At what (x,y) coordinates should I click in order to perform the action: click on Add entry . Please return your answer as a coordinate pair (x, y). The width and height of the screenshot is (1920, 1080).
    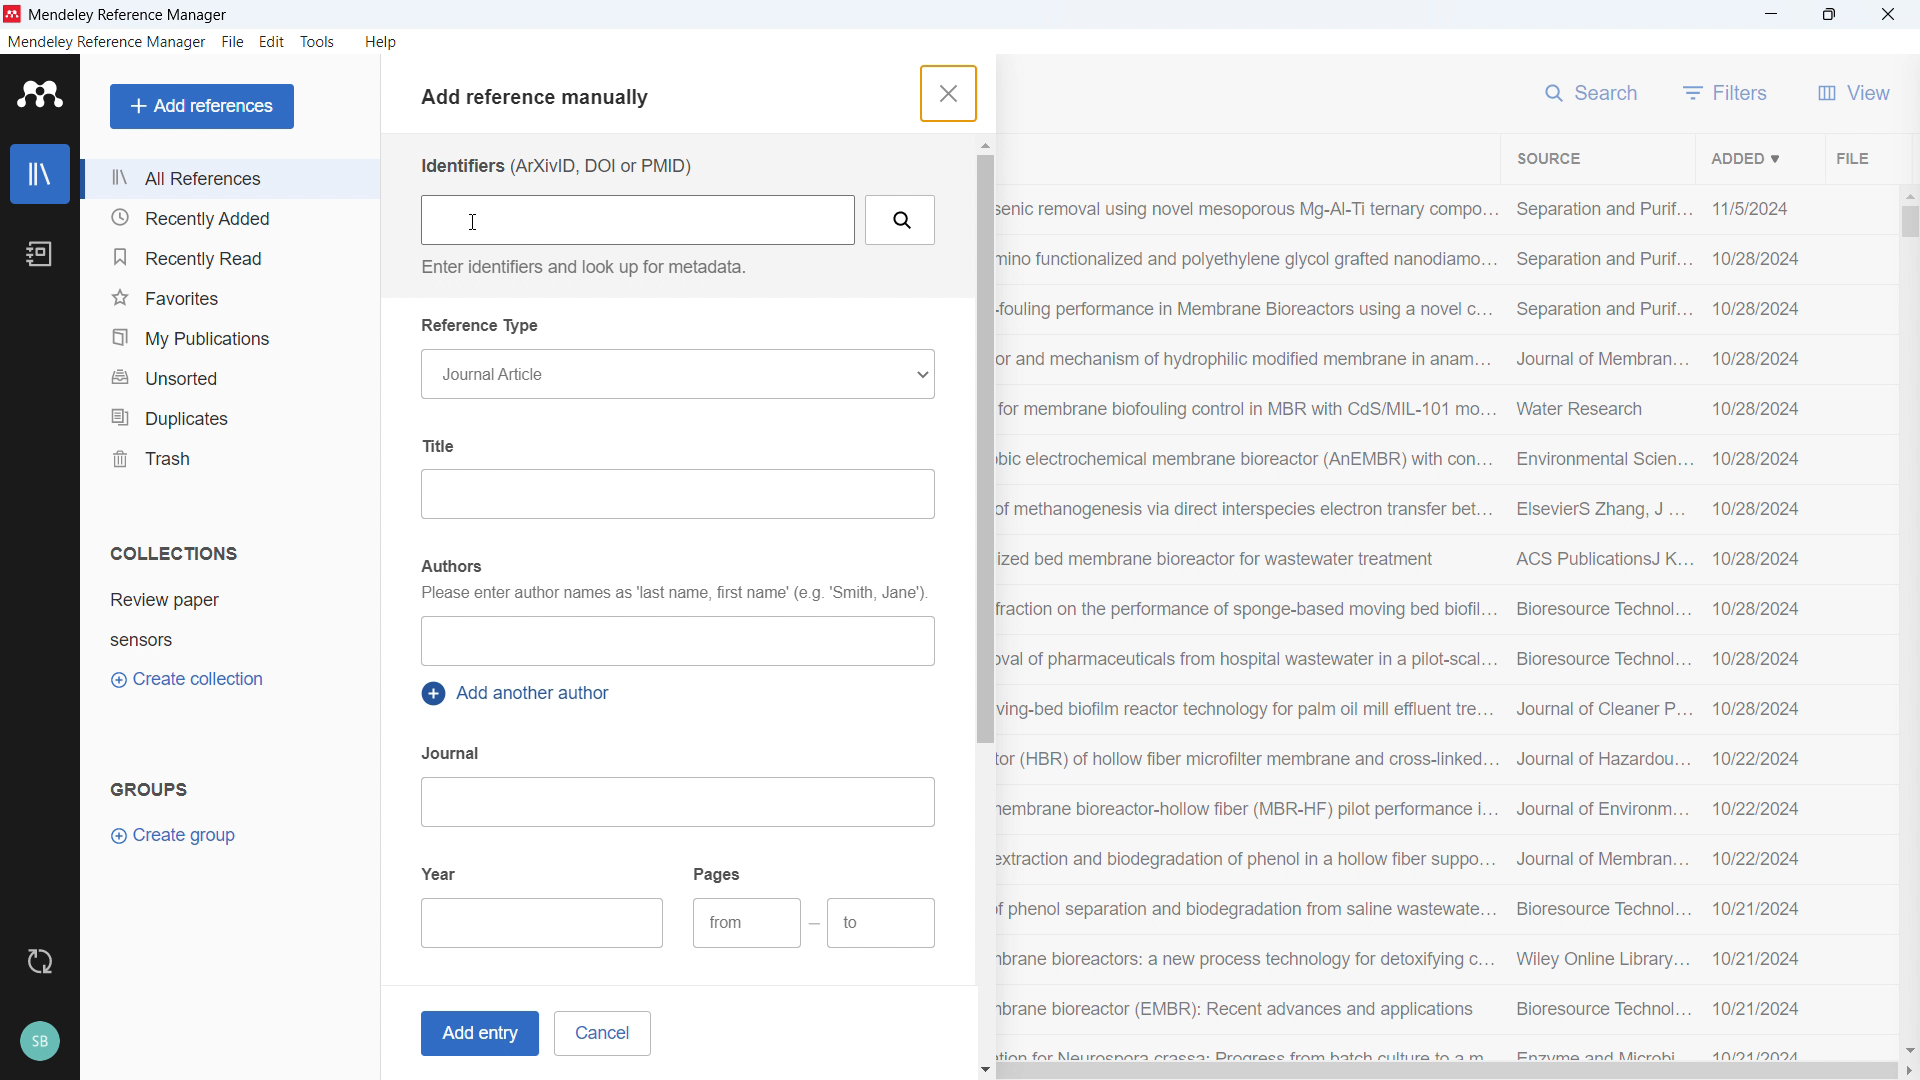
    Looking at the image, I should click on (476, 1034).